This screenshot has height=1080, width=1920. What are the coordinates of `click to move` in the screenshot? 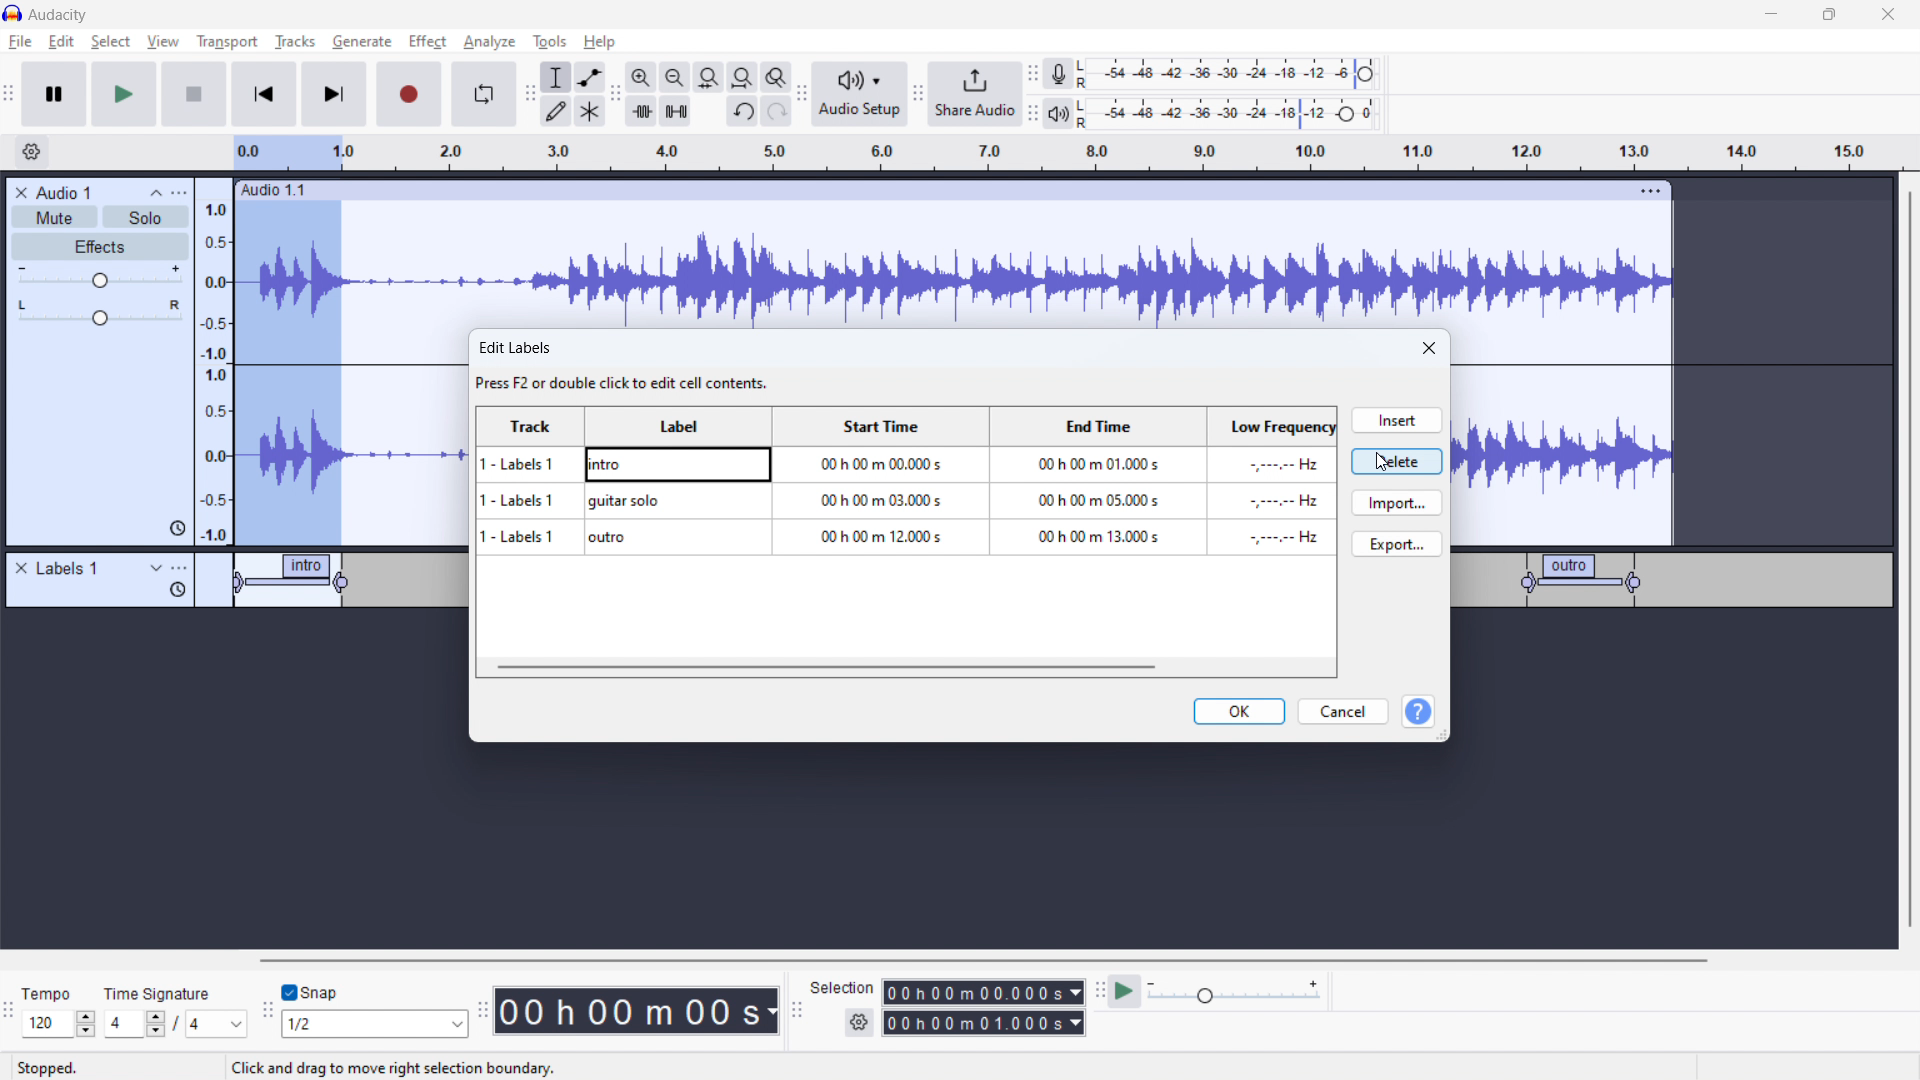 It's located at (934, 191).